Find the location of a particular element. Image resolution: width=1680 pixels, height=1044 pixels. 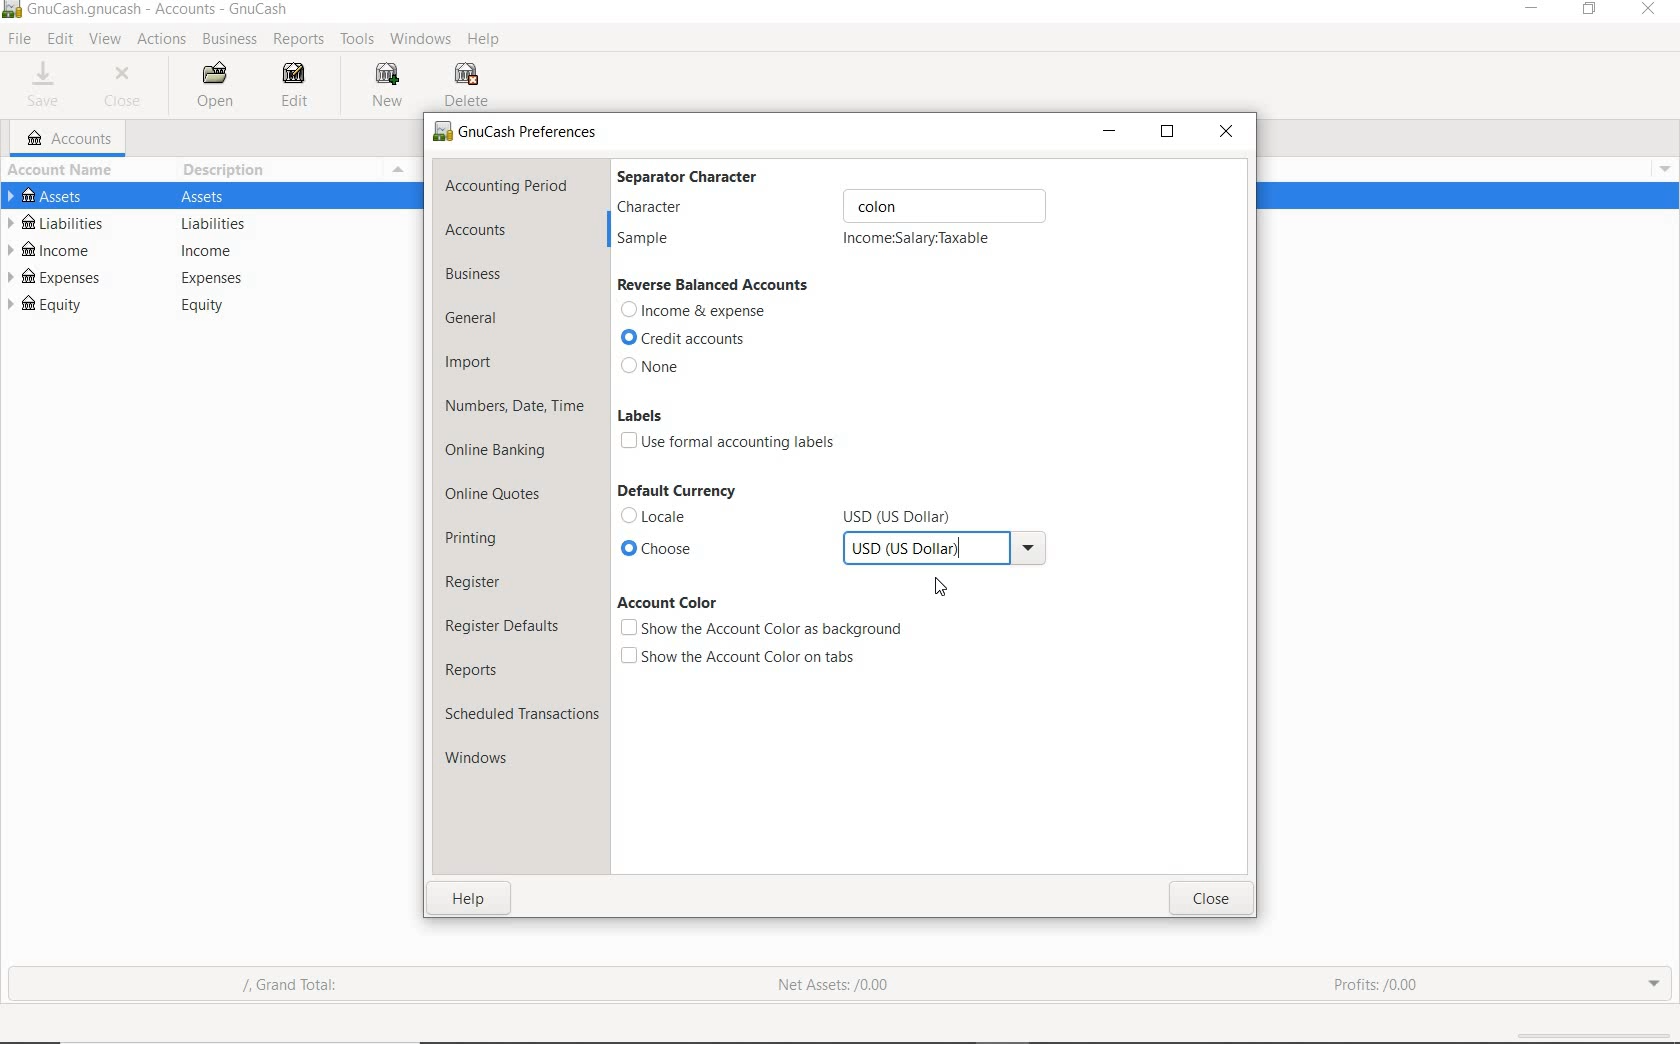

grand total is located at coordinates (304, 987).